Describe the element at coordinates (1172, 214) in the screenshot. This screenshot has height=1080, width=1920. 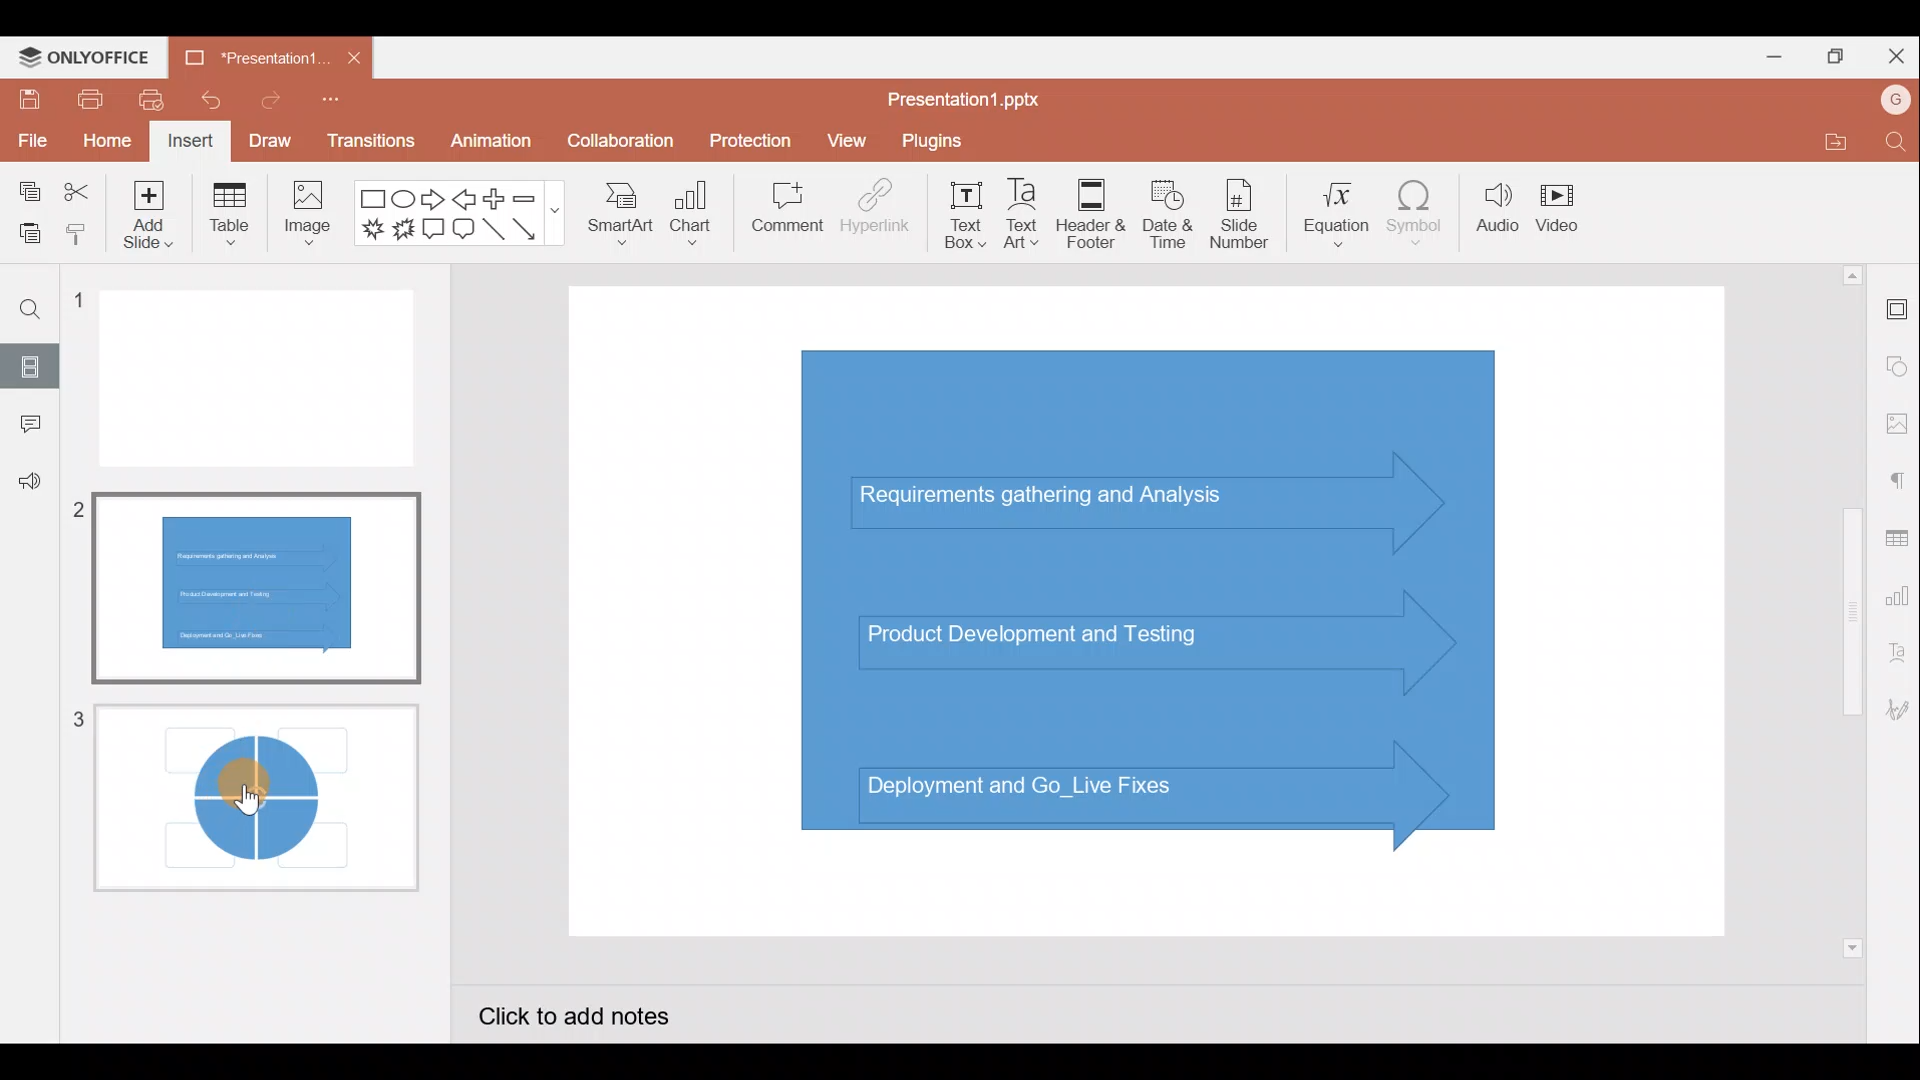
I see `Date & time` at that location.